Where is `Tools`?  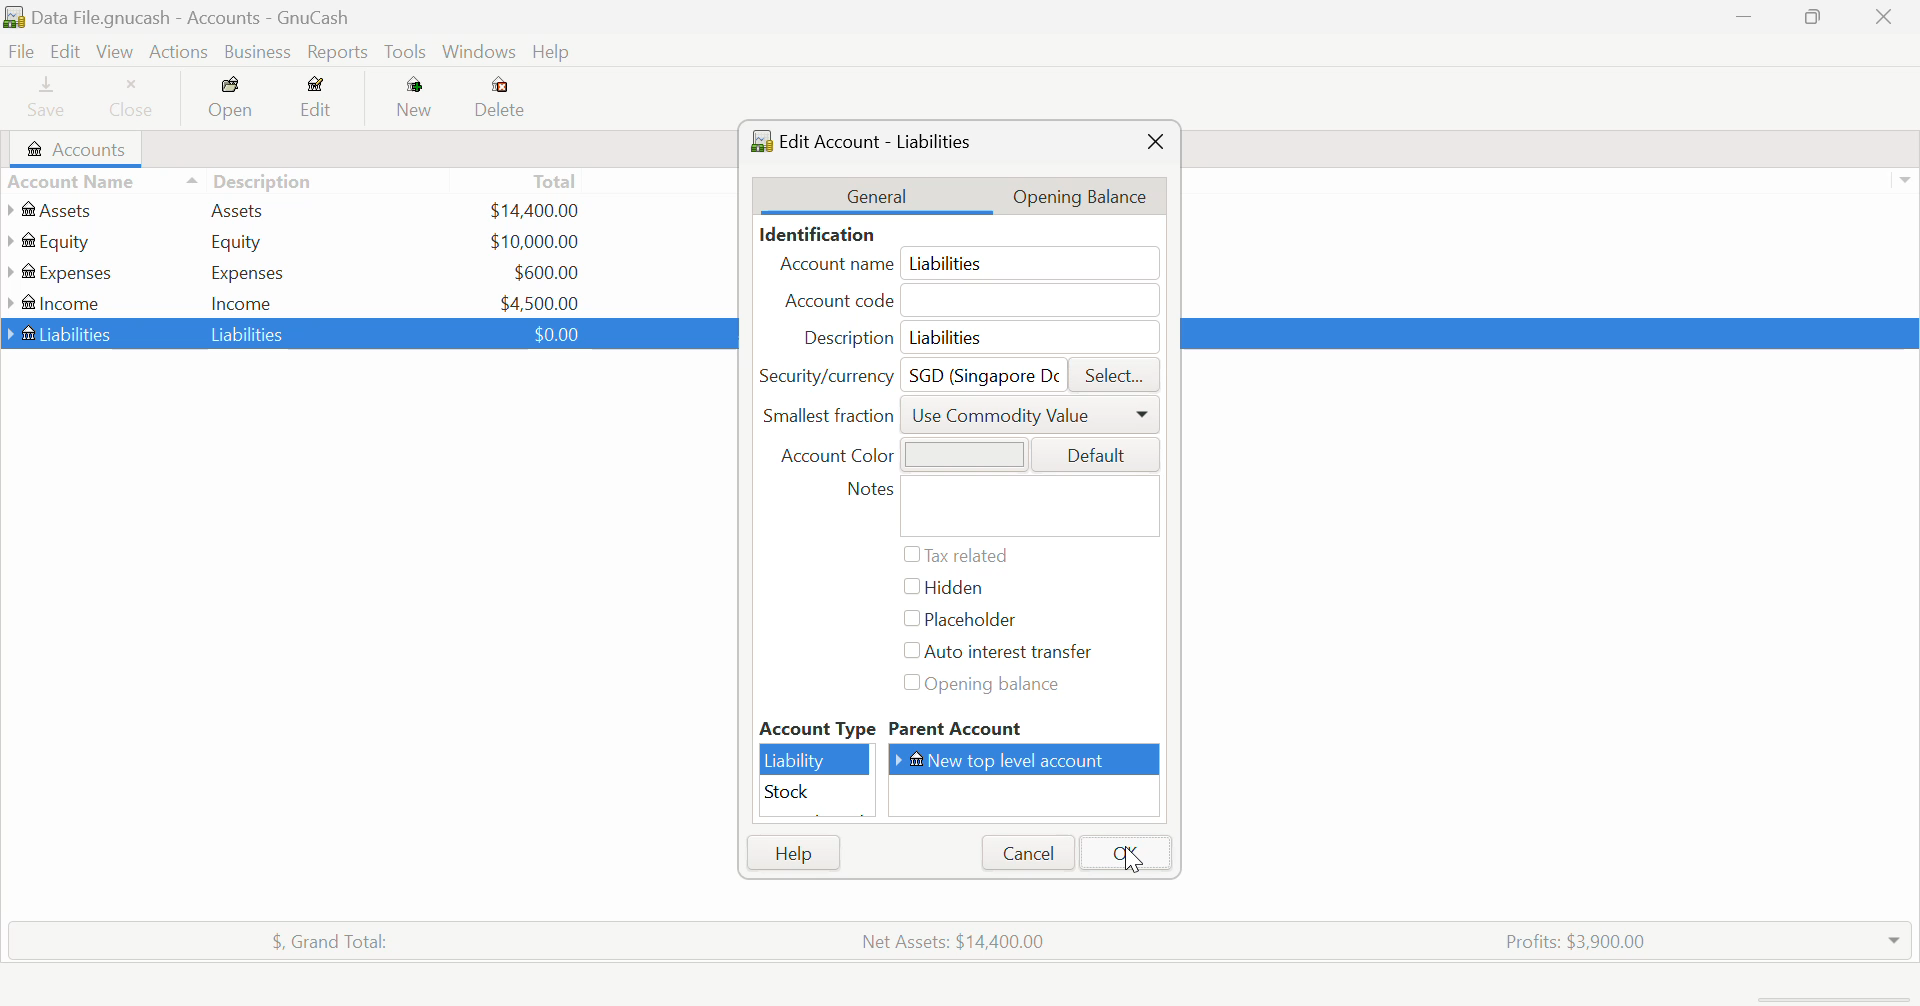
Tools is located at coordinates (407, 53).